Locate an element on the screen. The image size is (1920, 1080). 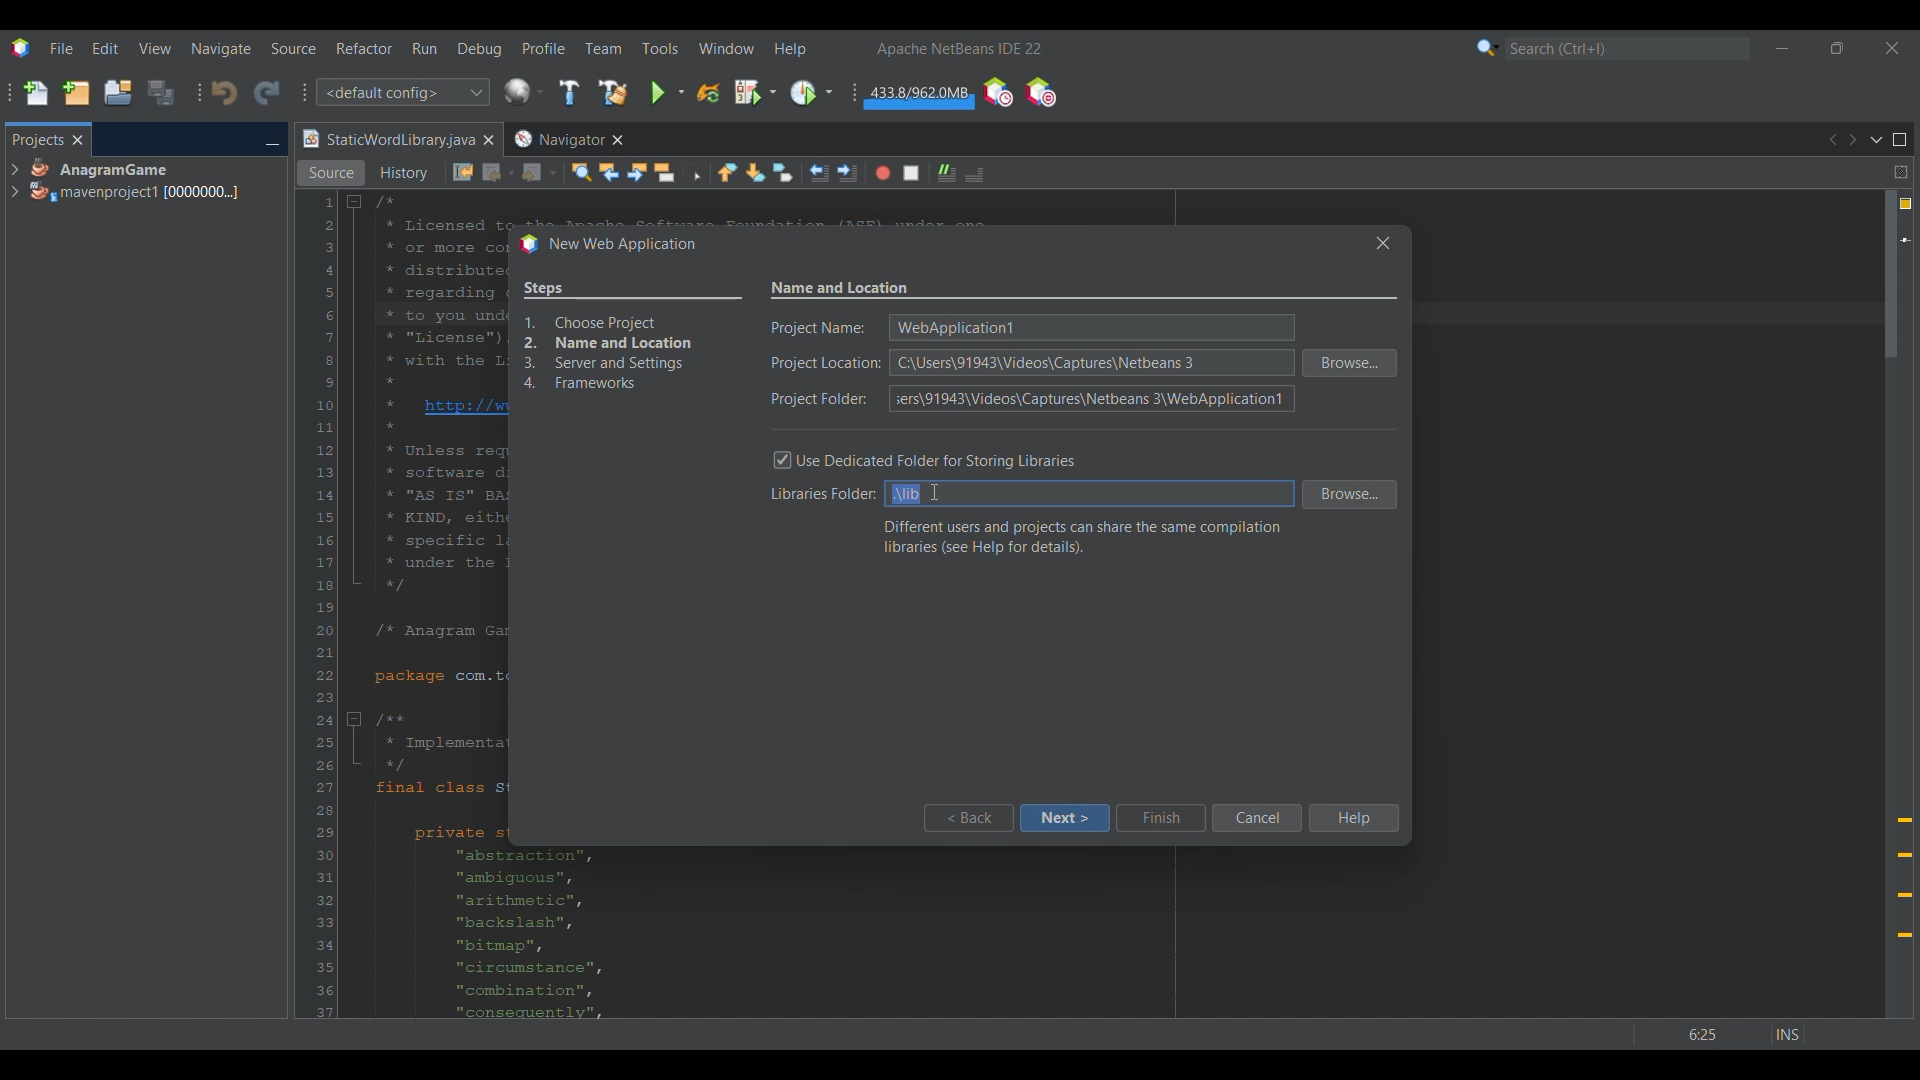
Settings name is located at coordinates (841, 289).